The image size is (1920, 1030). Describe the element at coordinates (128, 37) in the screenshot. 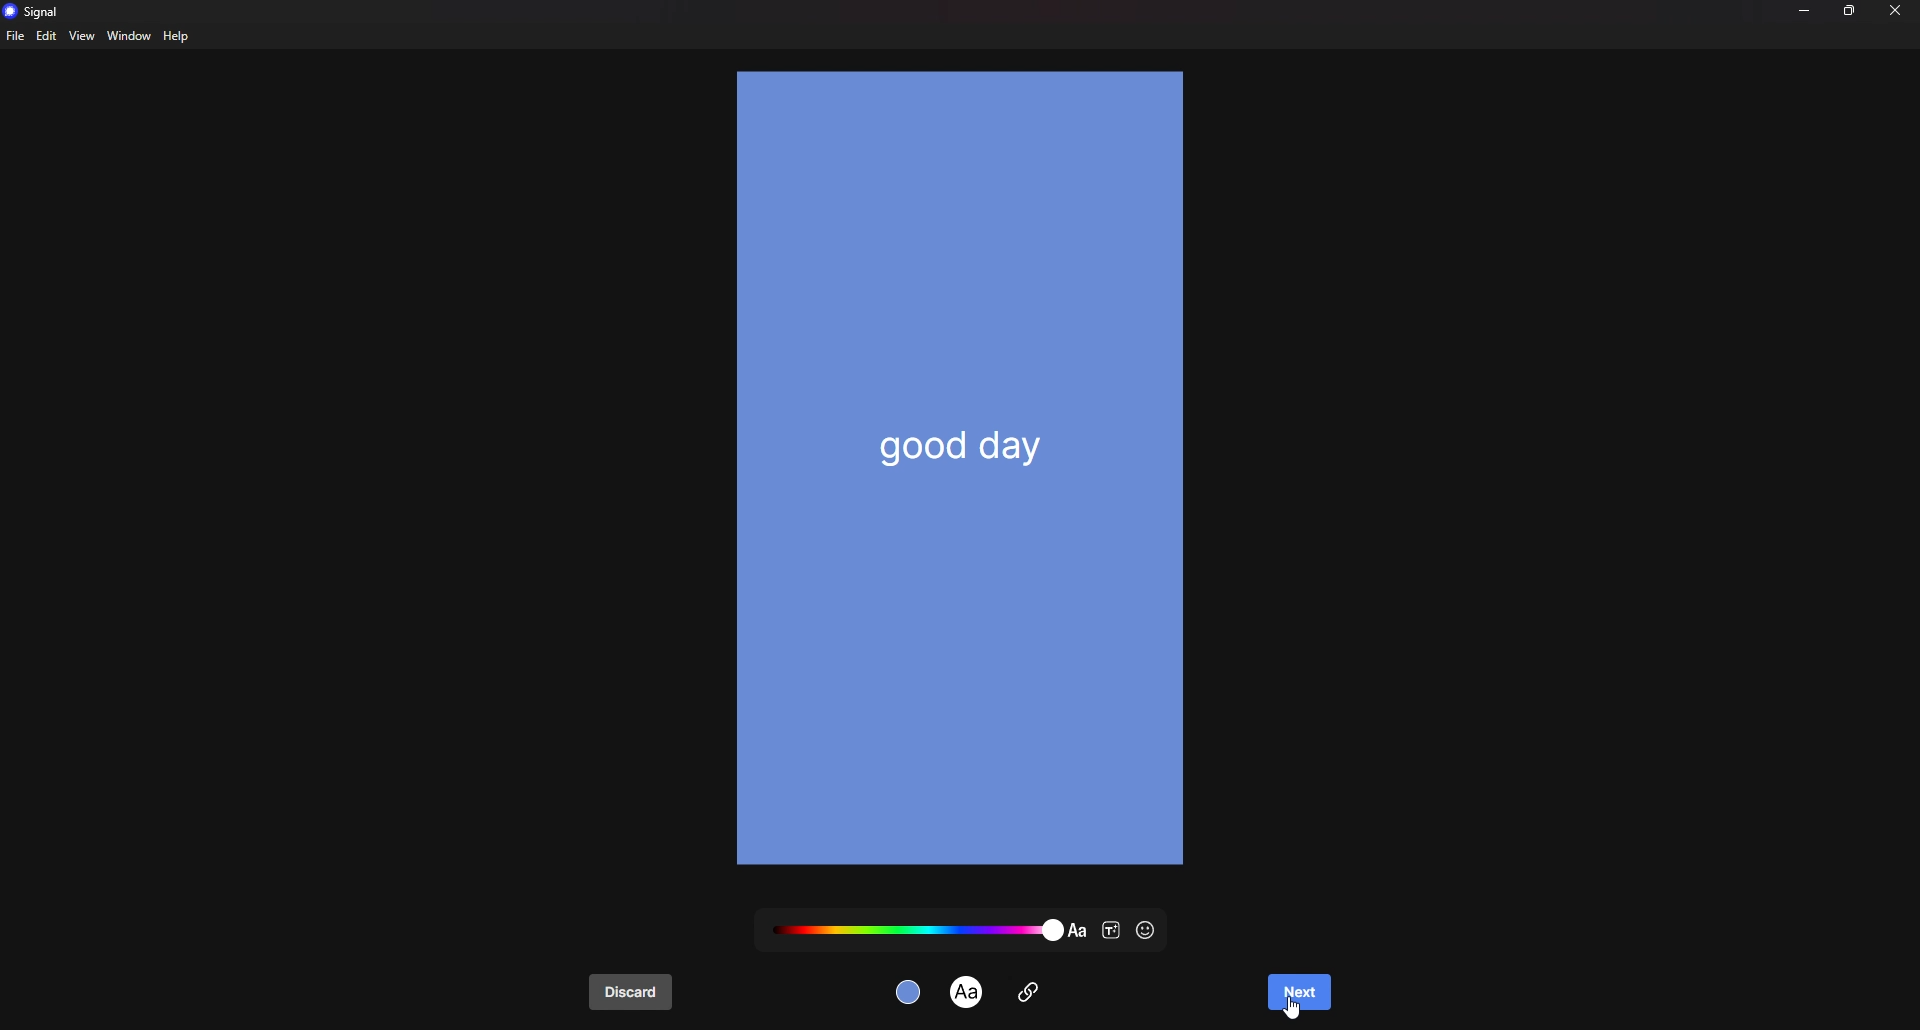

I see `window` at that location.